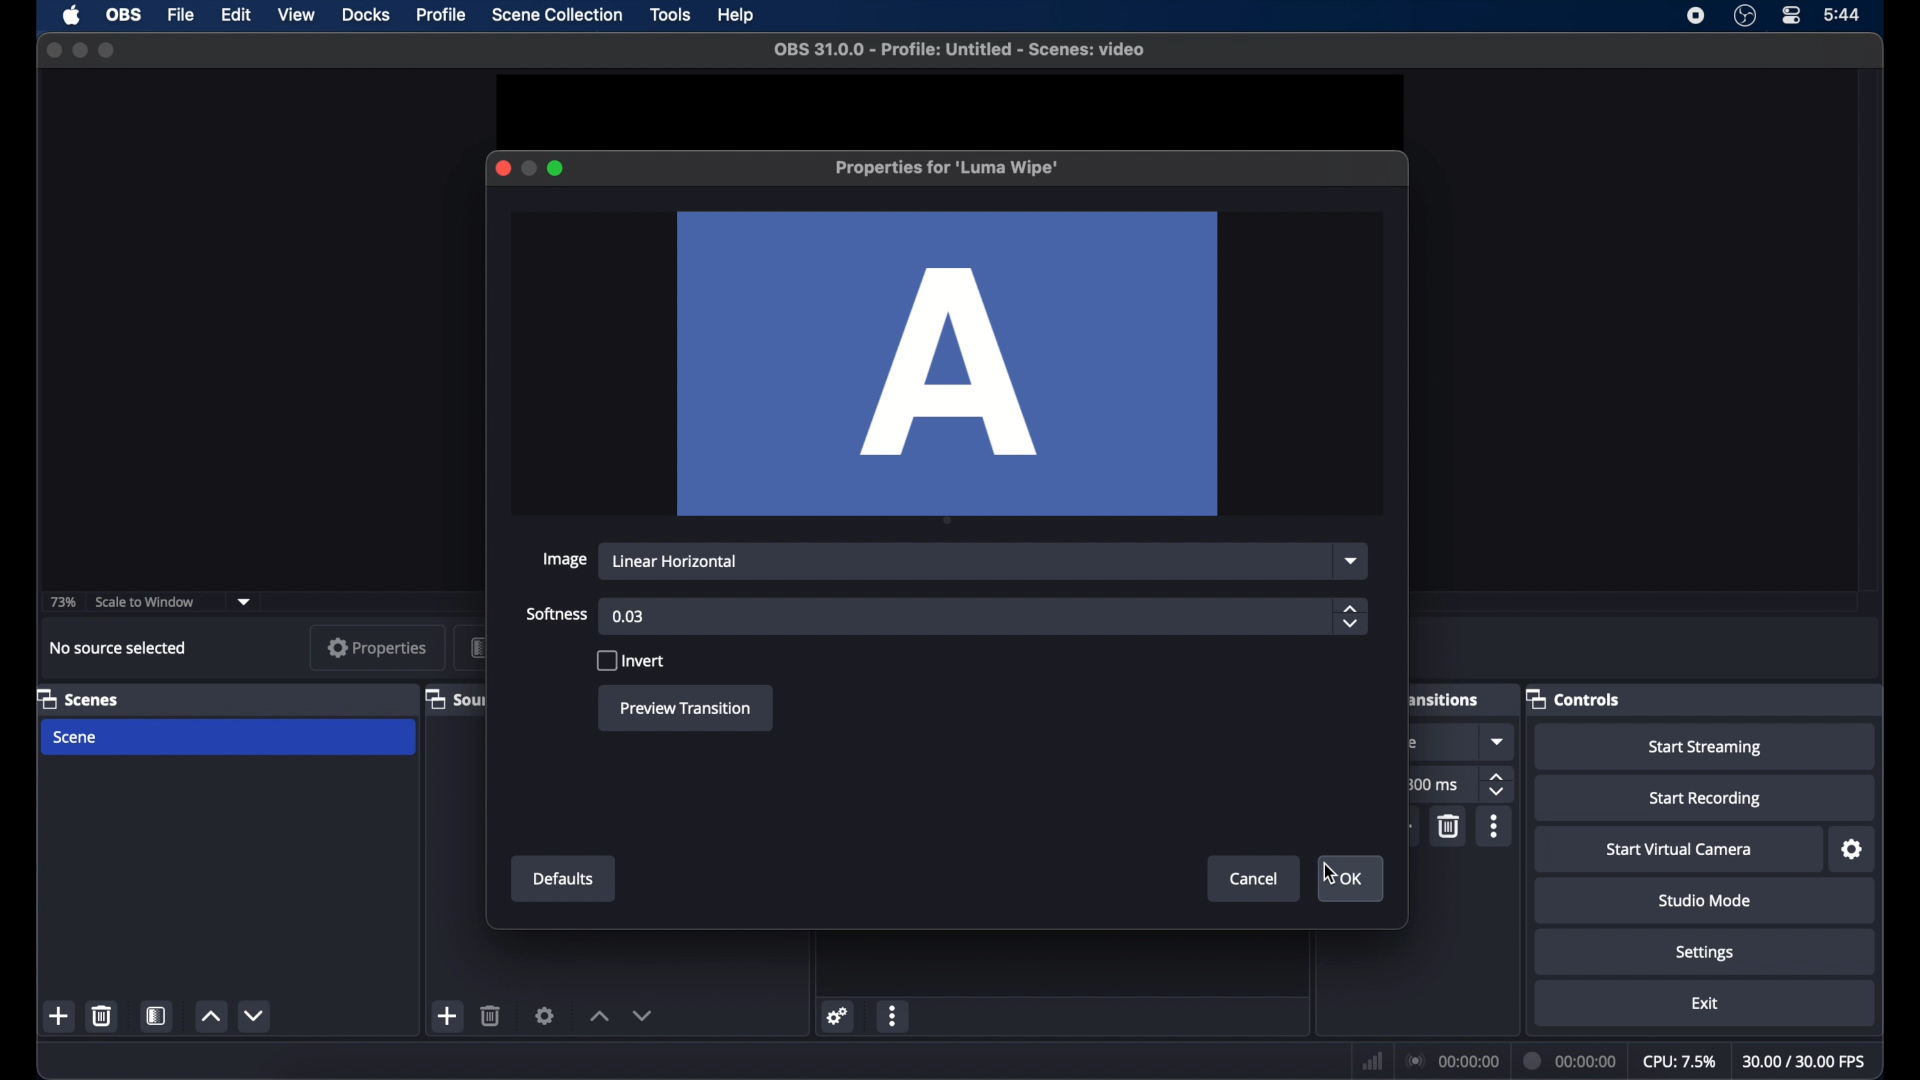 This screenshot has width=1920, height=1080. I want to click on close, so click(502, 169).